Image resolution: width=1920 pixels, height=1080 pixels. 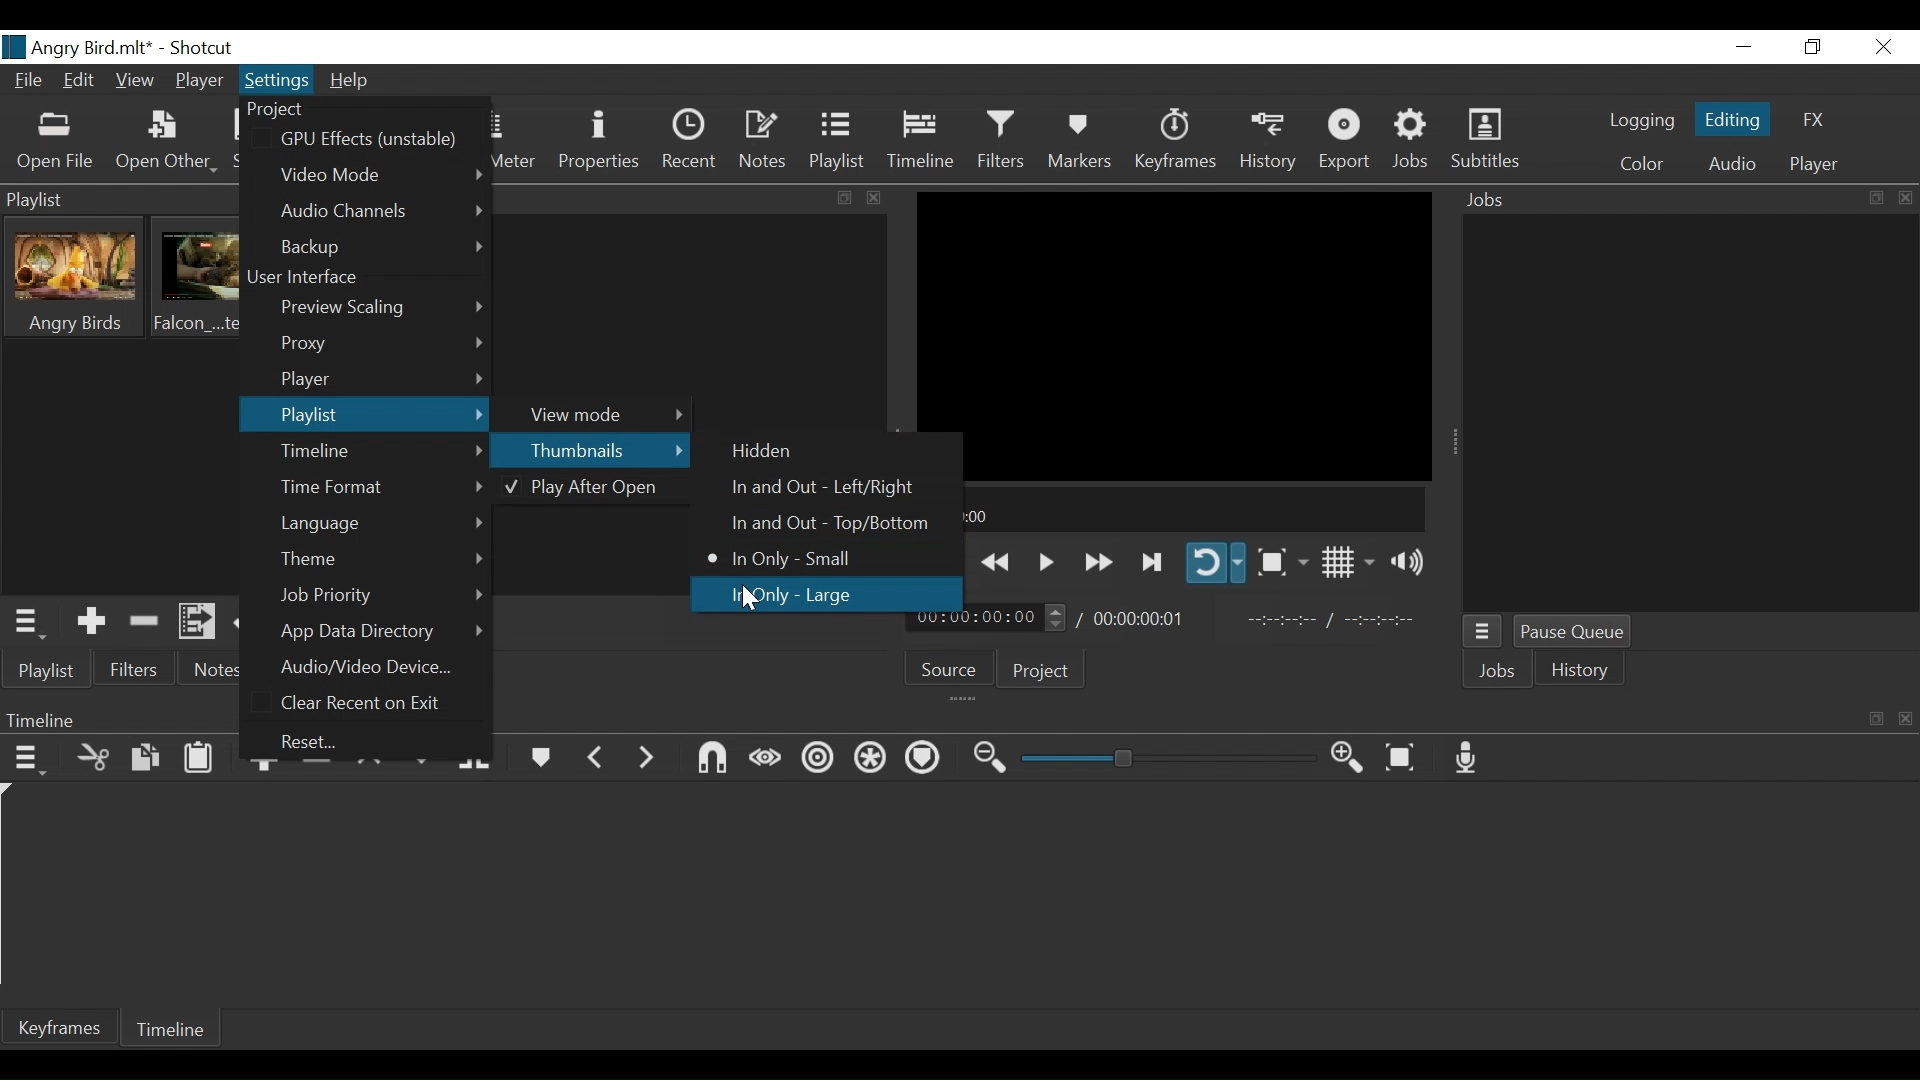 What do you see at coordinates (818, 762) in the screenshot?
I see `Ripple ` at bounding box center [818, 762].